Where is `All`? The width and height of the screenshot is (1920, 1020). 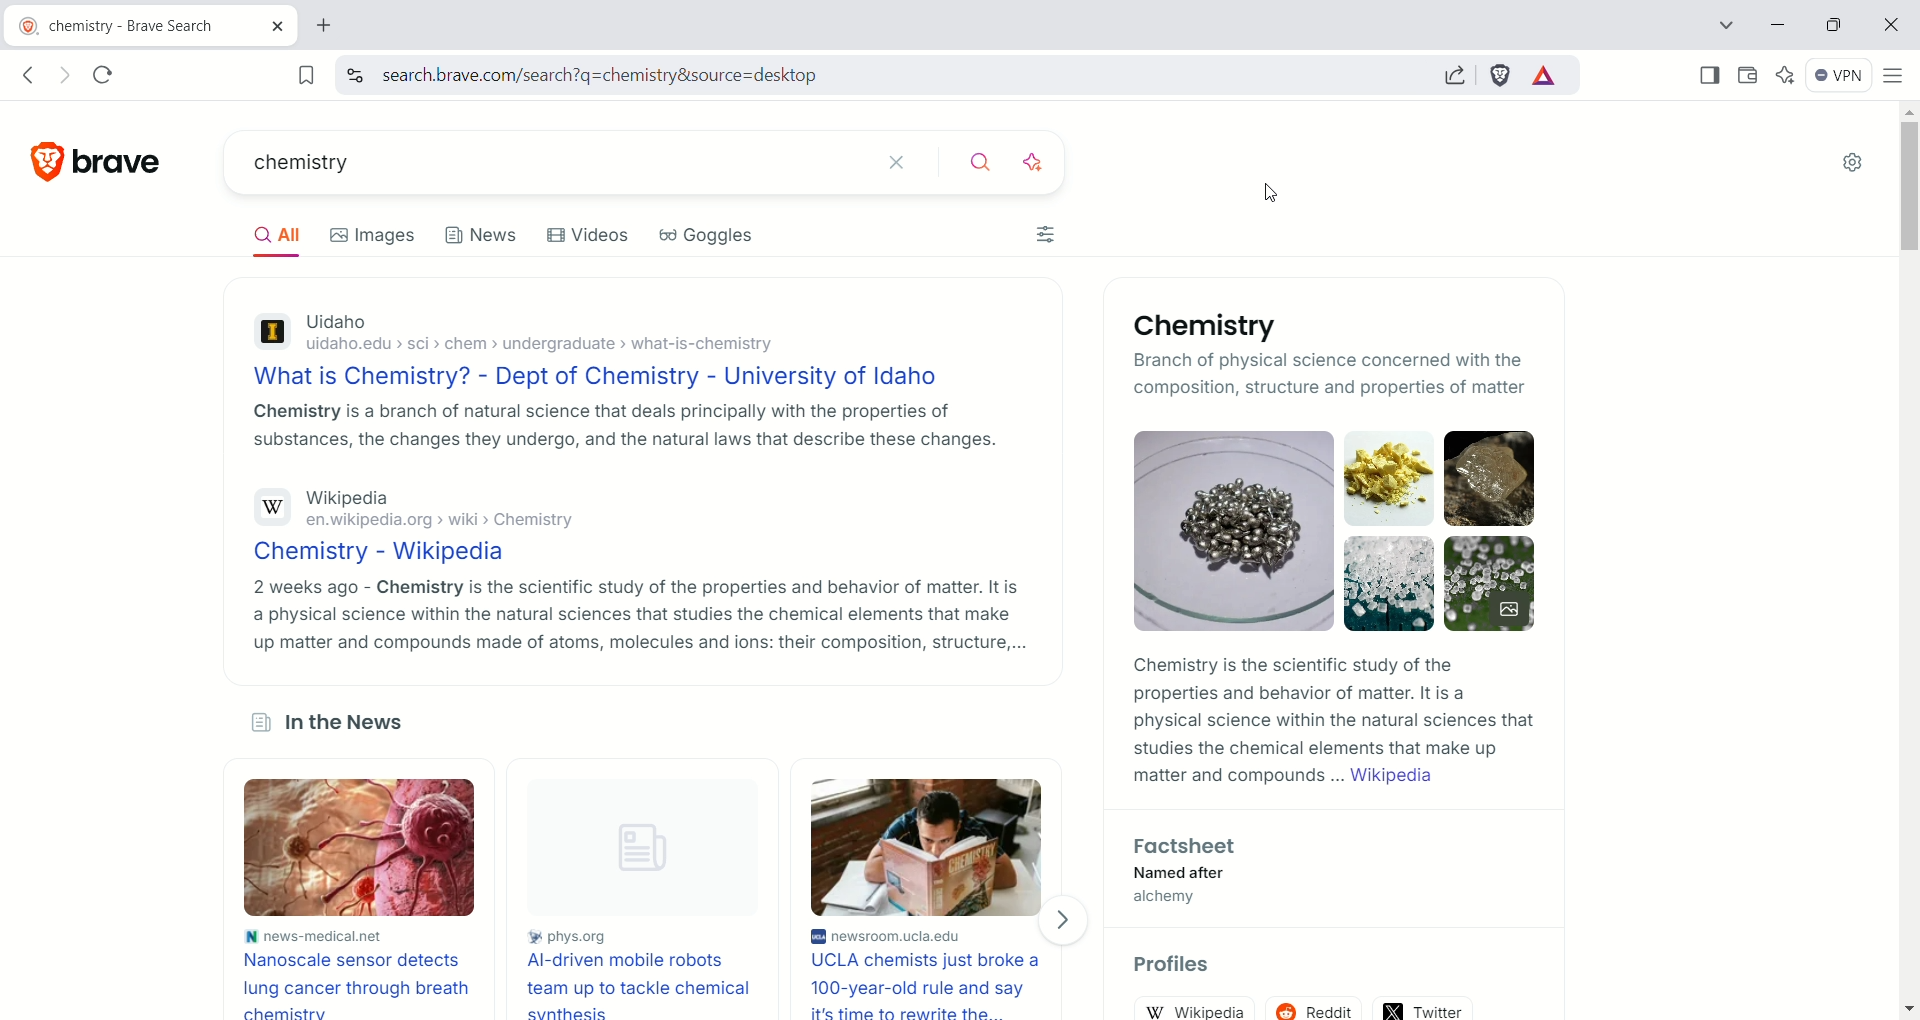
All is located at coordinates (274, 235).